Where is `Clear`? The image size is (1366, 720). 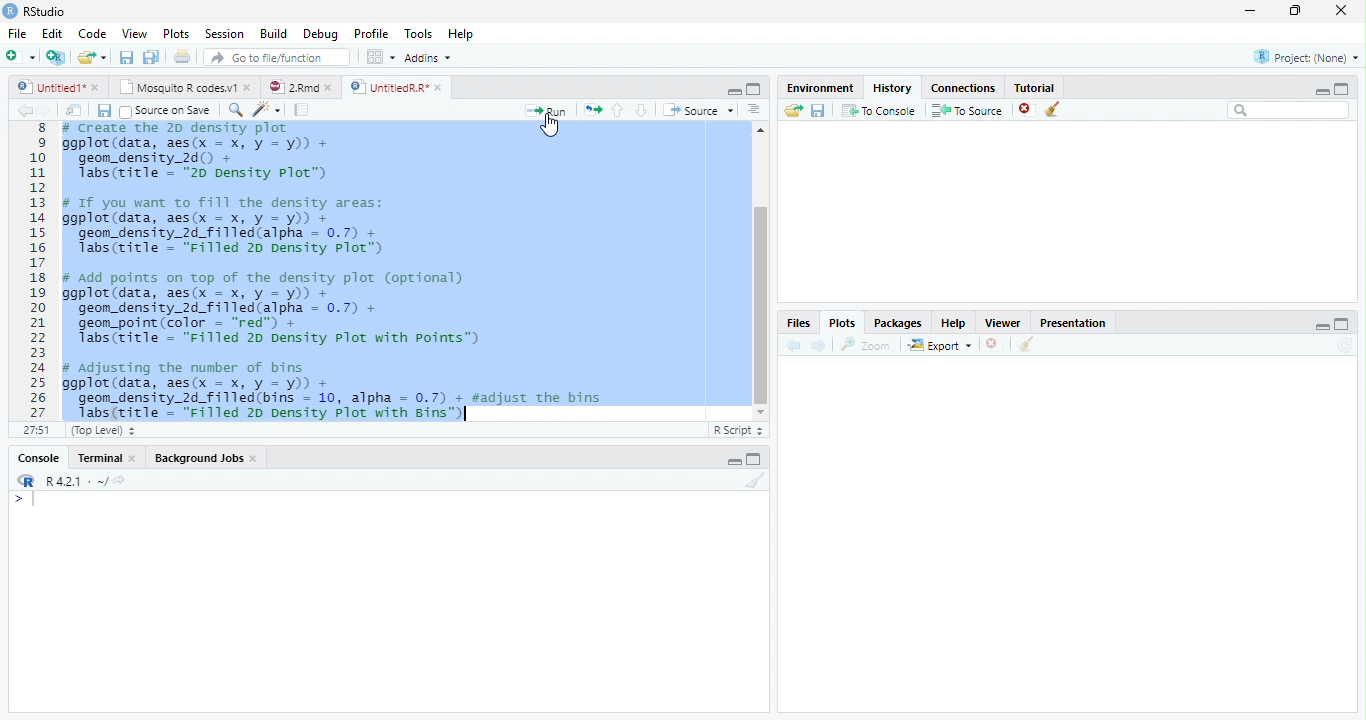 Clear is located at coordinates (756, 480).